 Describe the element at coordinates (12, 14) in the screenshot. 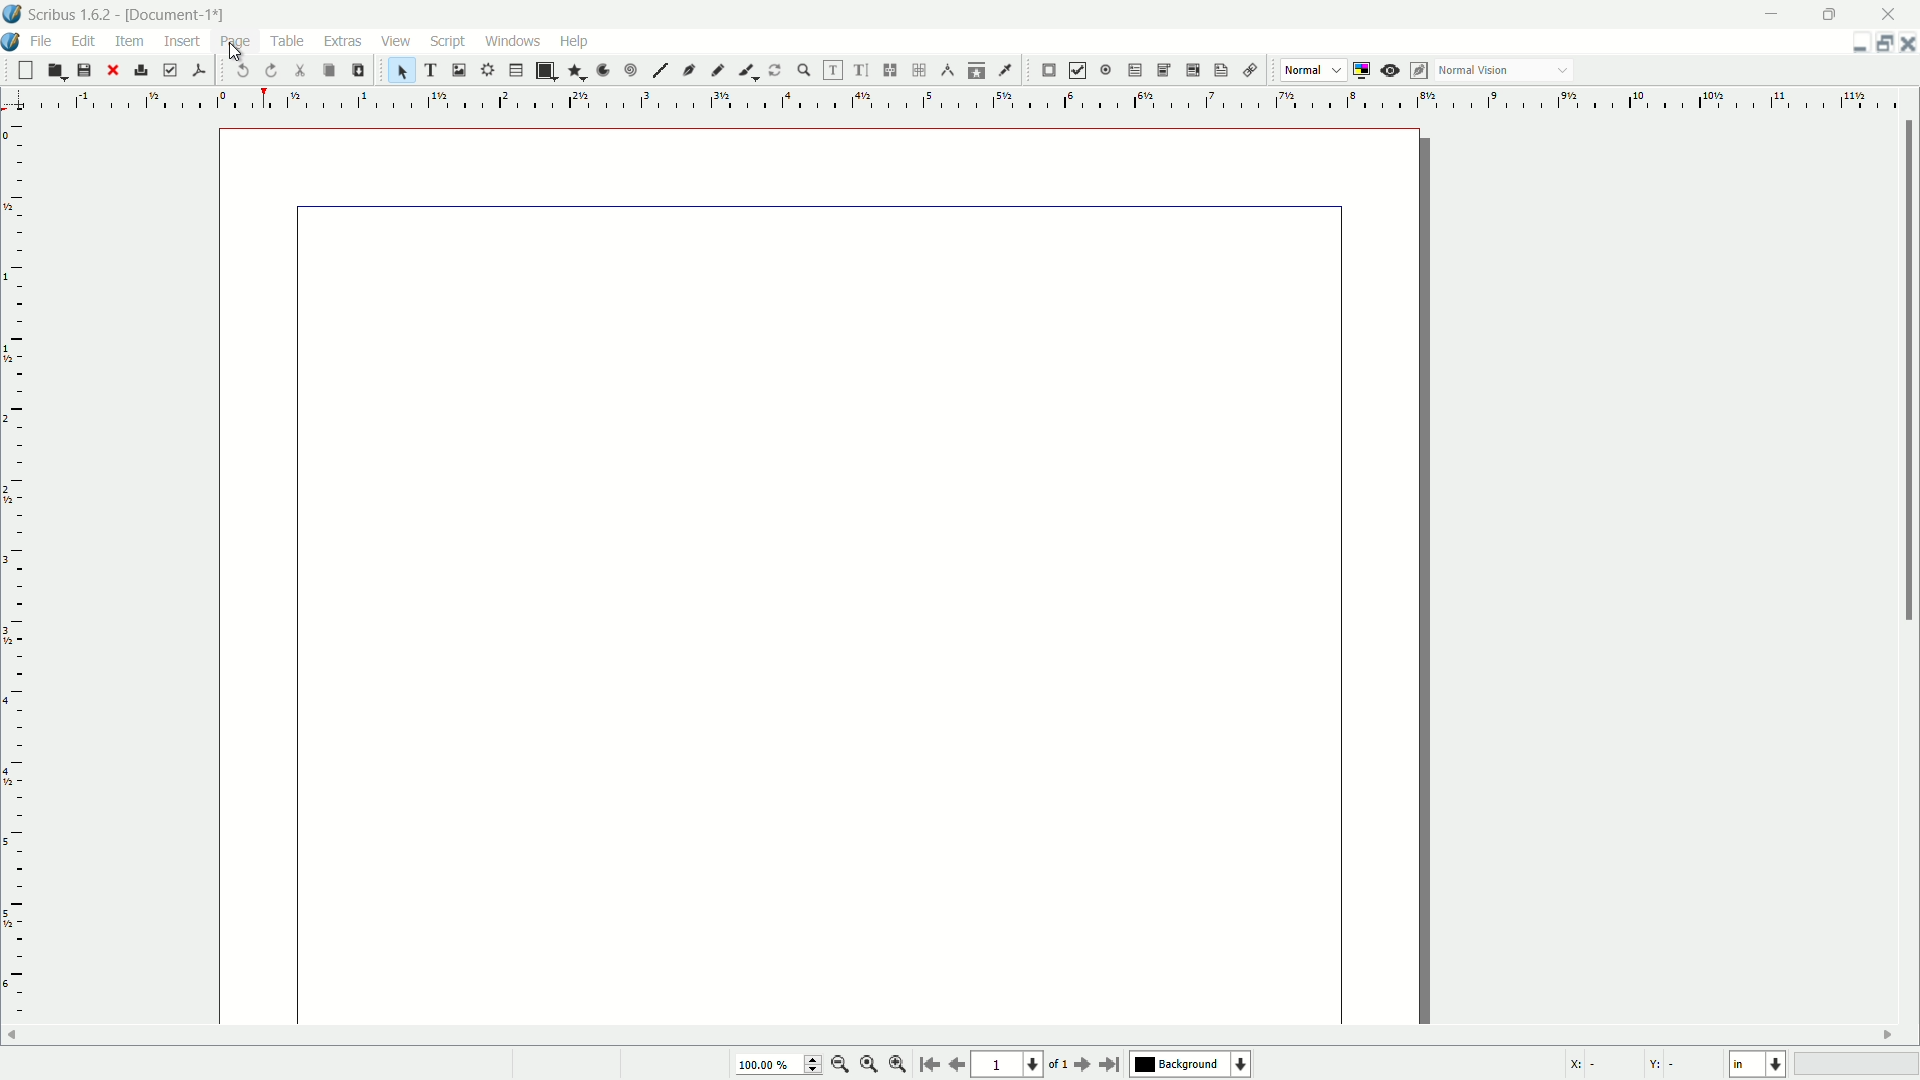

I see `app icon` at that location.